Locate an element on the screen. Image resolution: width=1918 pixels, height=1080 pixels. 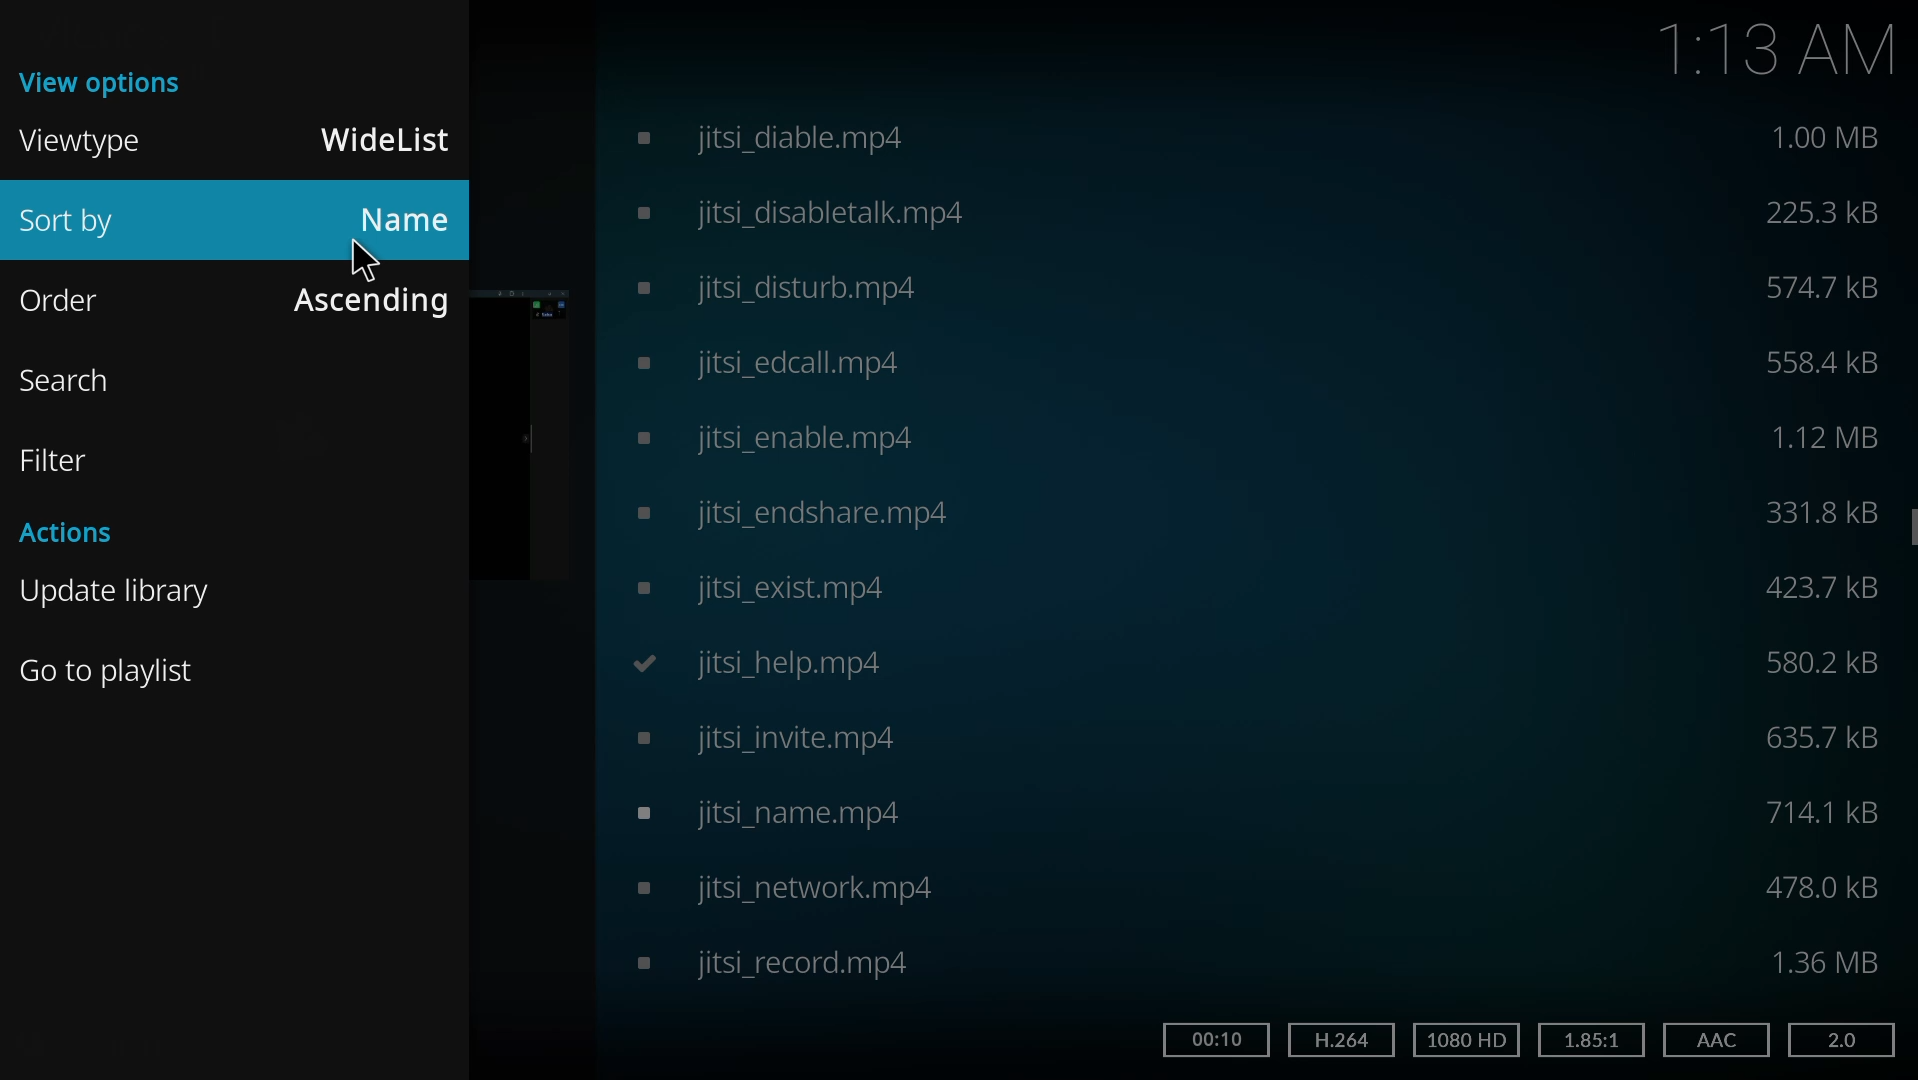
video is located at coordinates (754, 662).